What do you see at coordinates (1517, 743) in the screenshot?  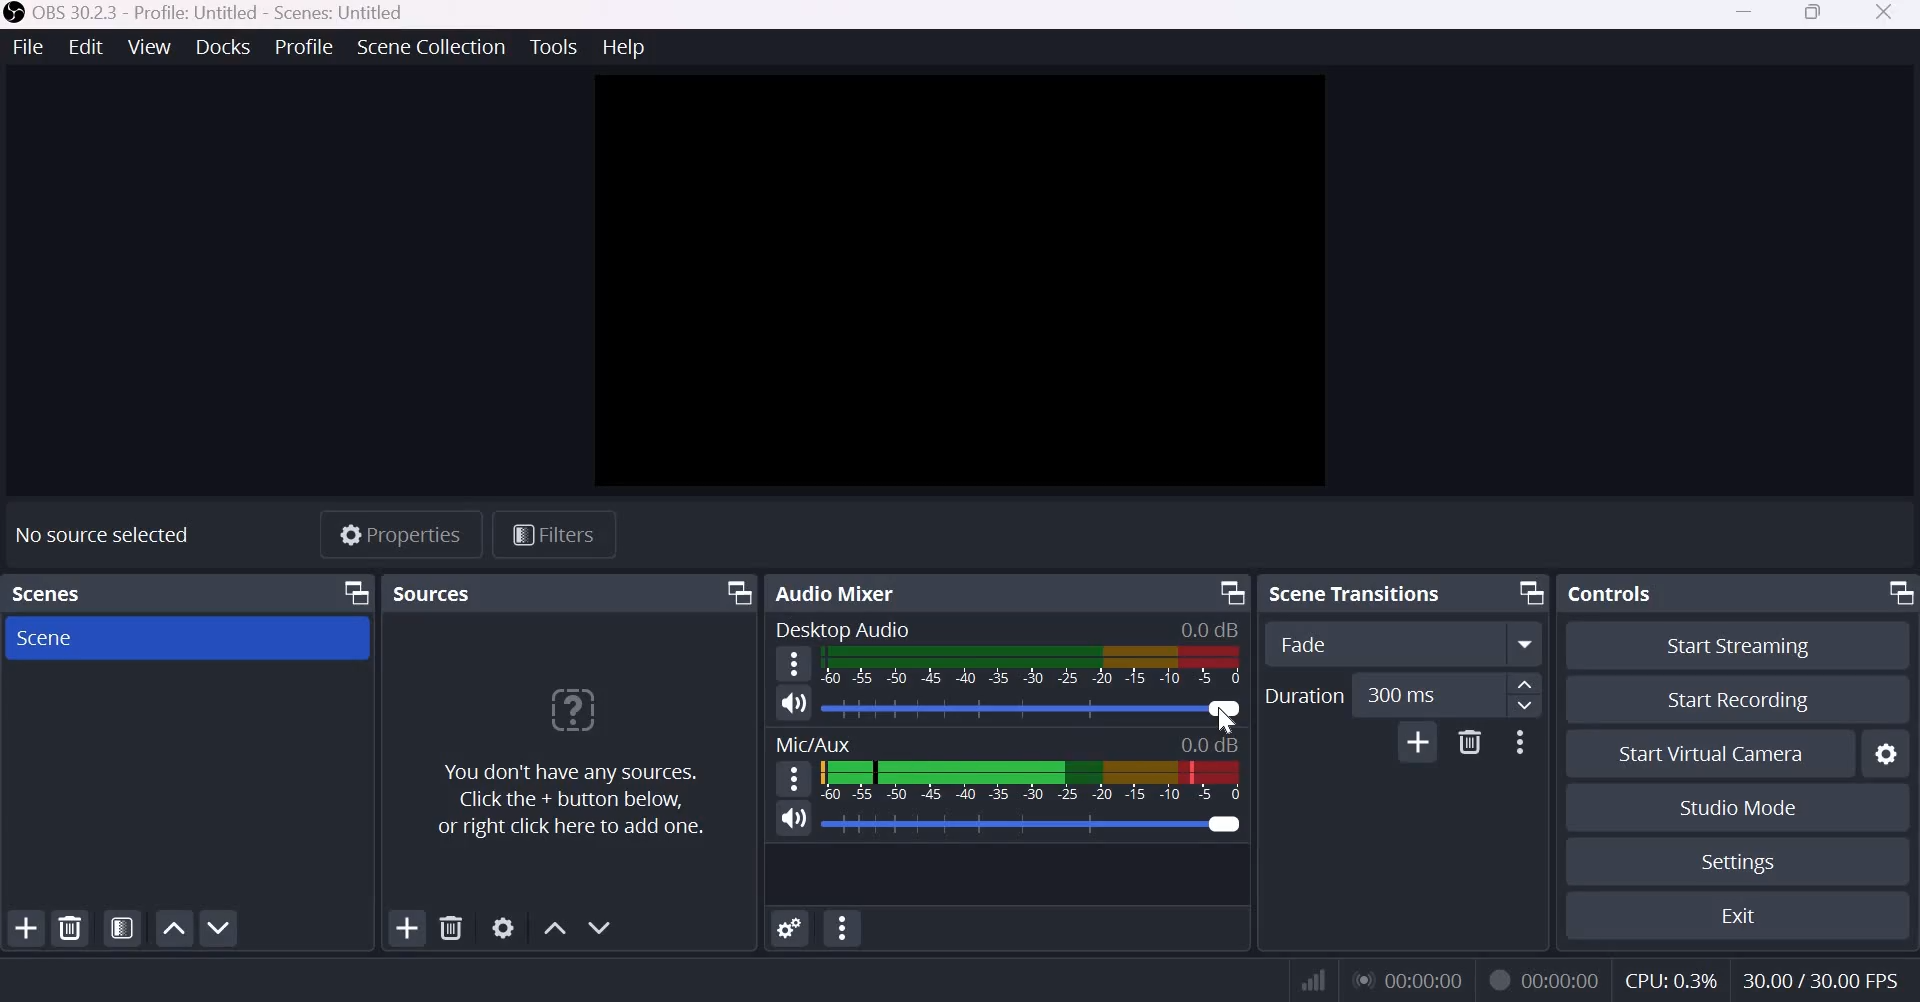 I see `More Options` at bounding box center [1517, 743].